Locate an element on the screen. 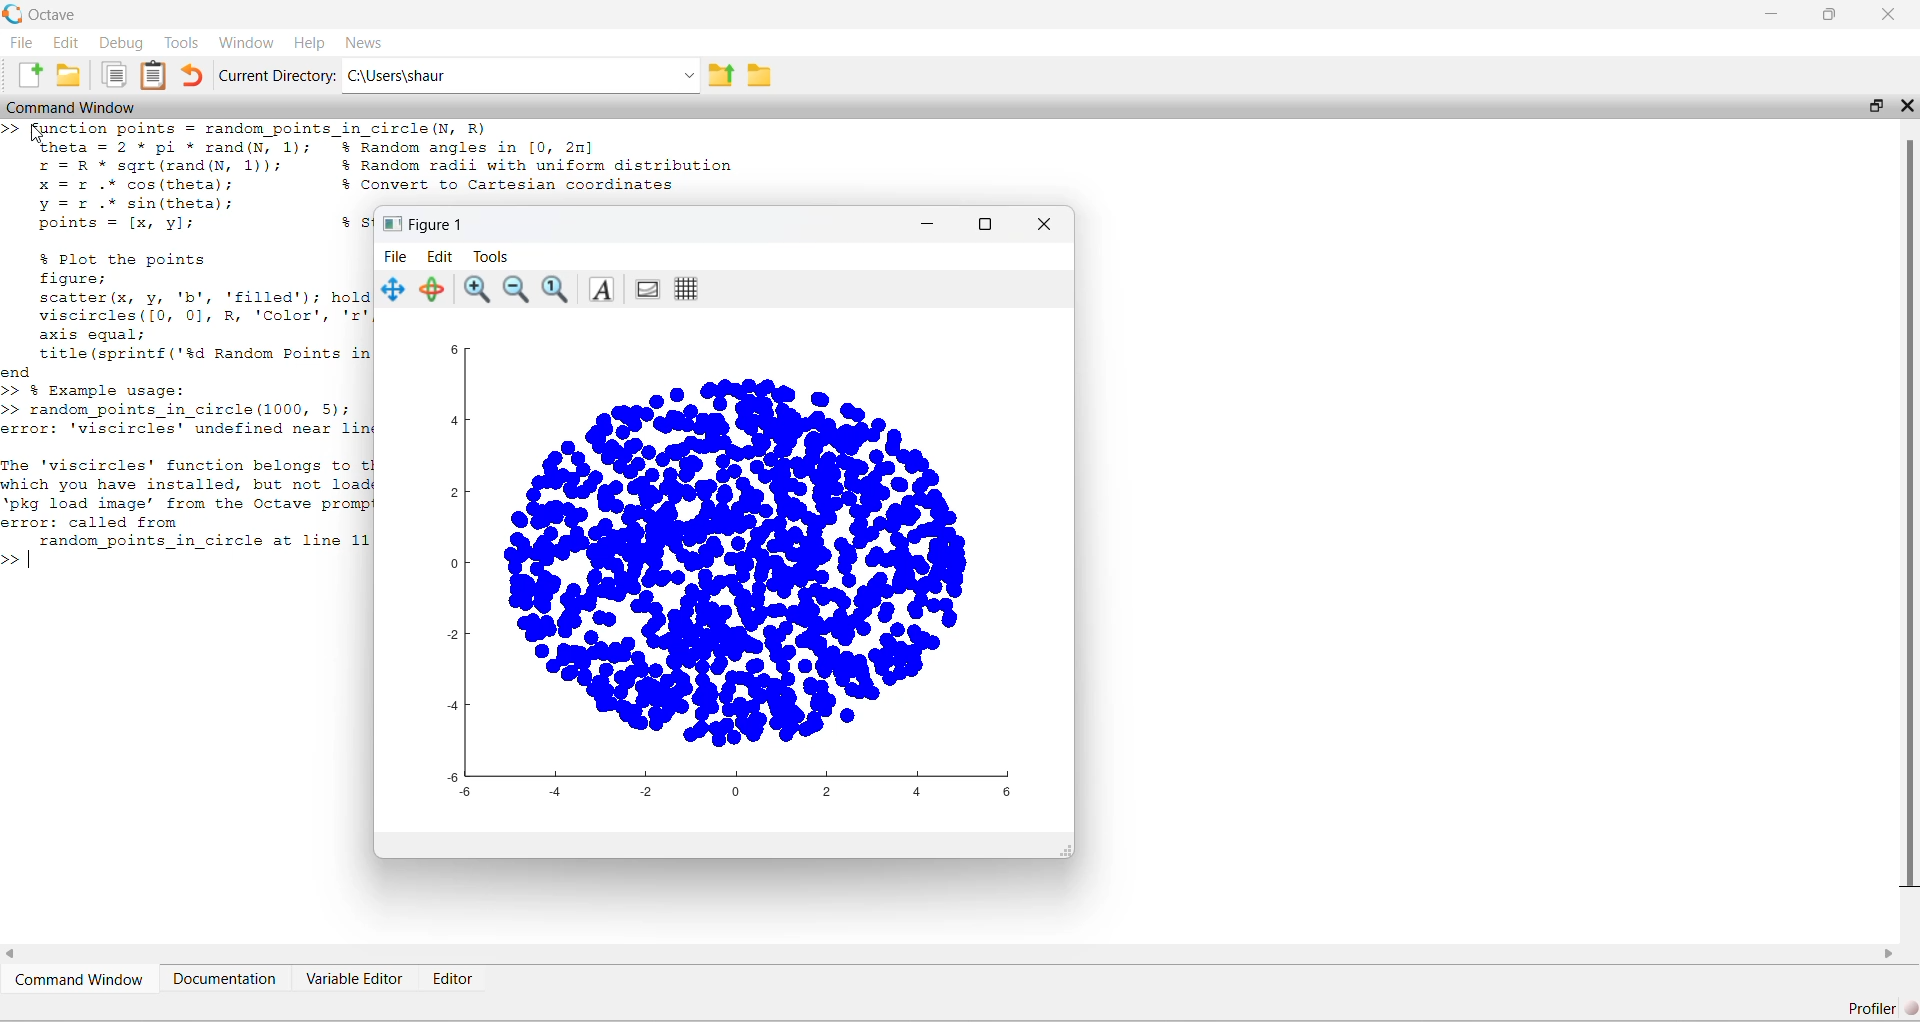 This screenshot has width=1920, height=1022. Variable Editor is located at coordinates (354, 978).